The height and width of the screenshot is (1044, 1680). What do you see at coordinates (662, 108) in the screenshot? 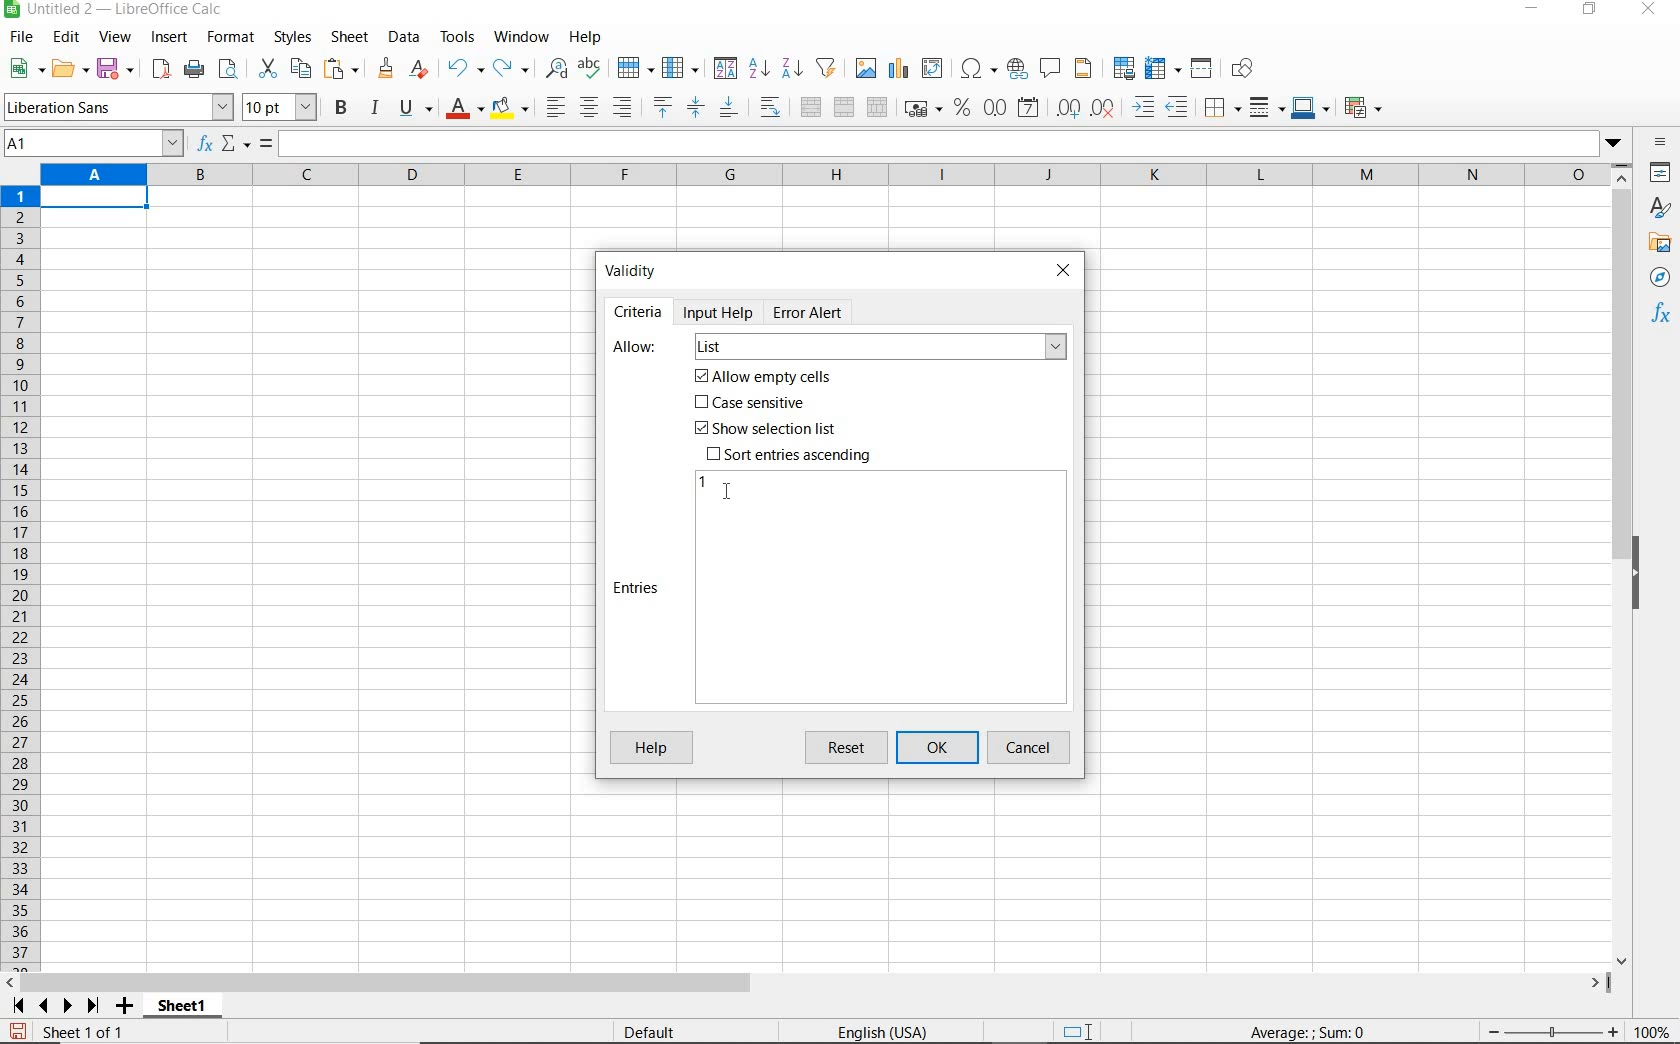
I see `align top` at bounding box center [662, 108].